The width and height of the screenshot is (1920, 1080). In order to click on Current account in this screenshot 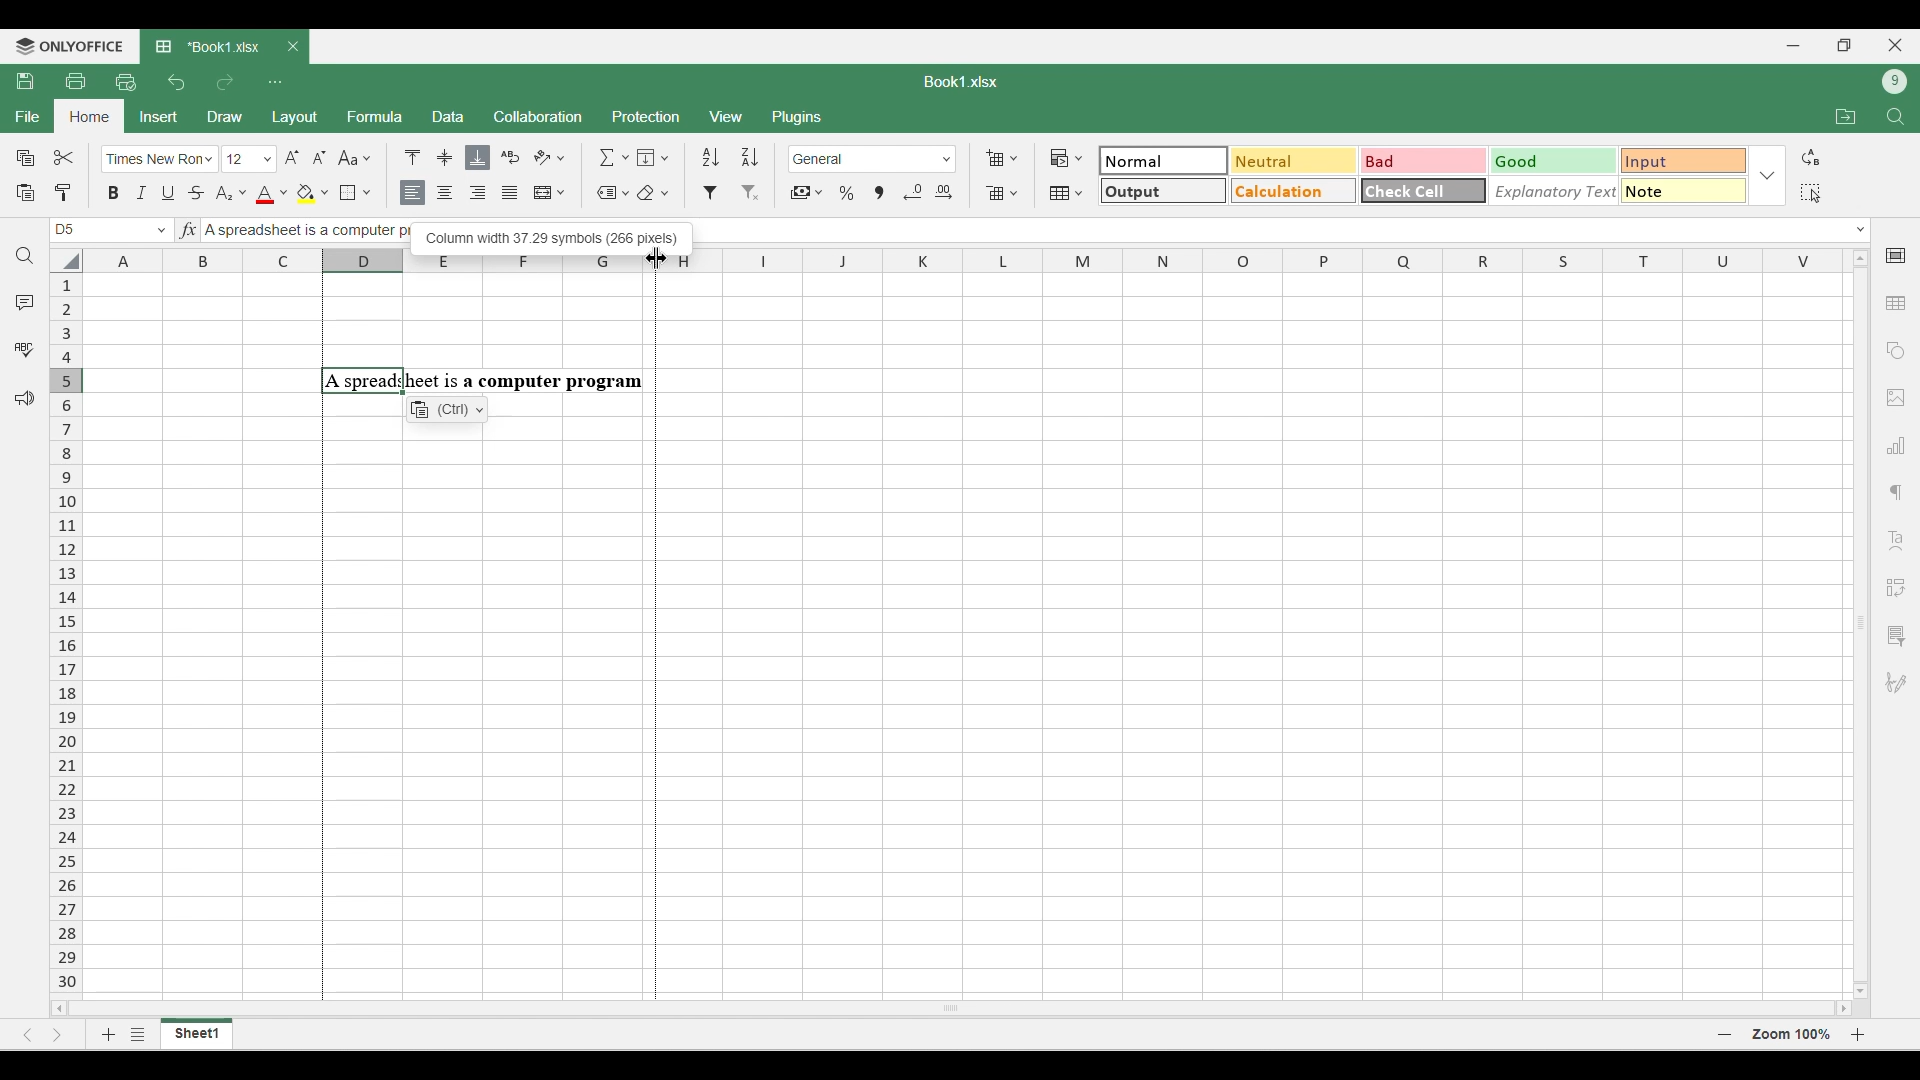, I will do `click(1895, 82)`.